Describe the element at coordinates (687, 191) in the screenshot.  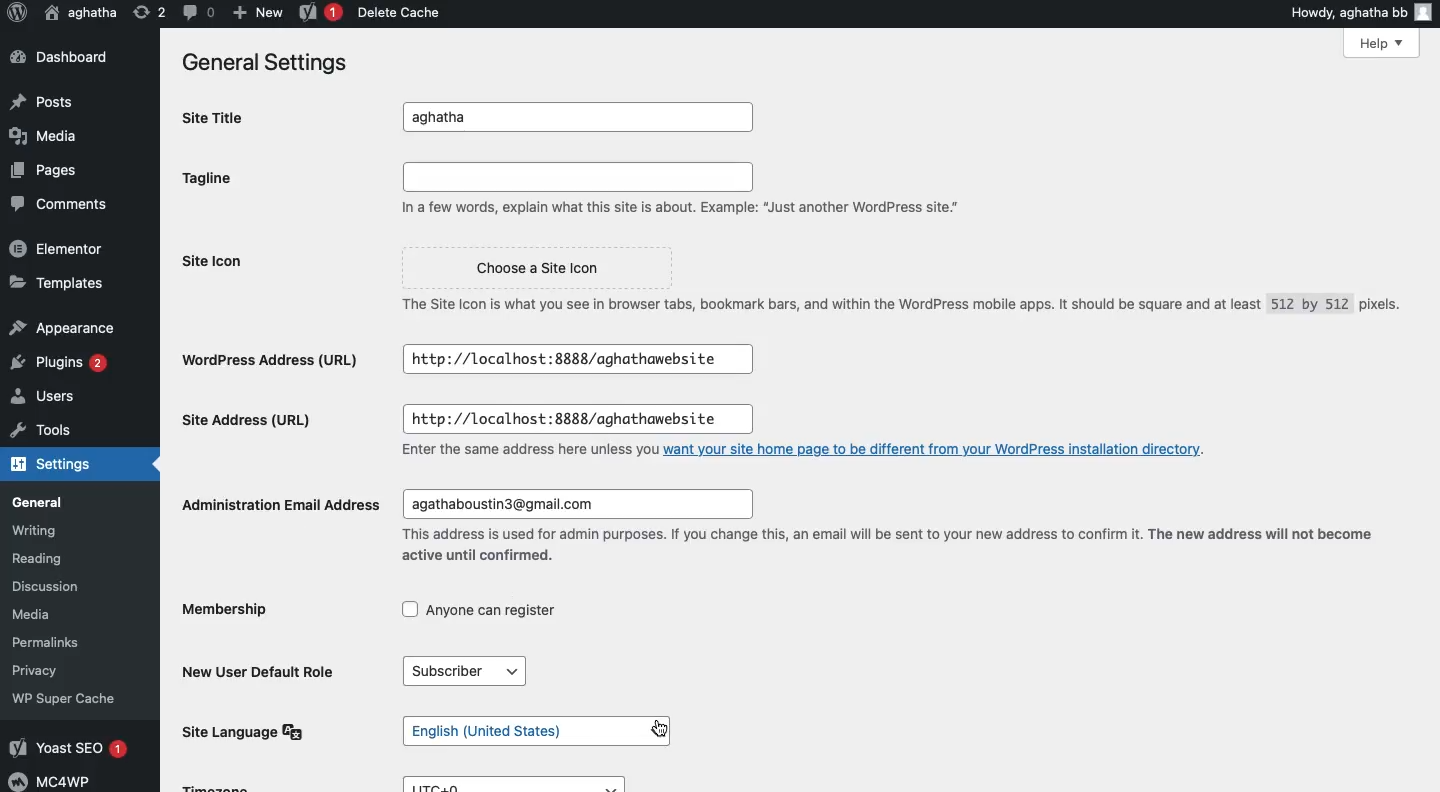
I see `In a few words, explain what this site is about. Example: “Just another WordPress site."` at that location.